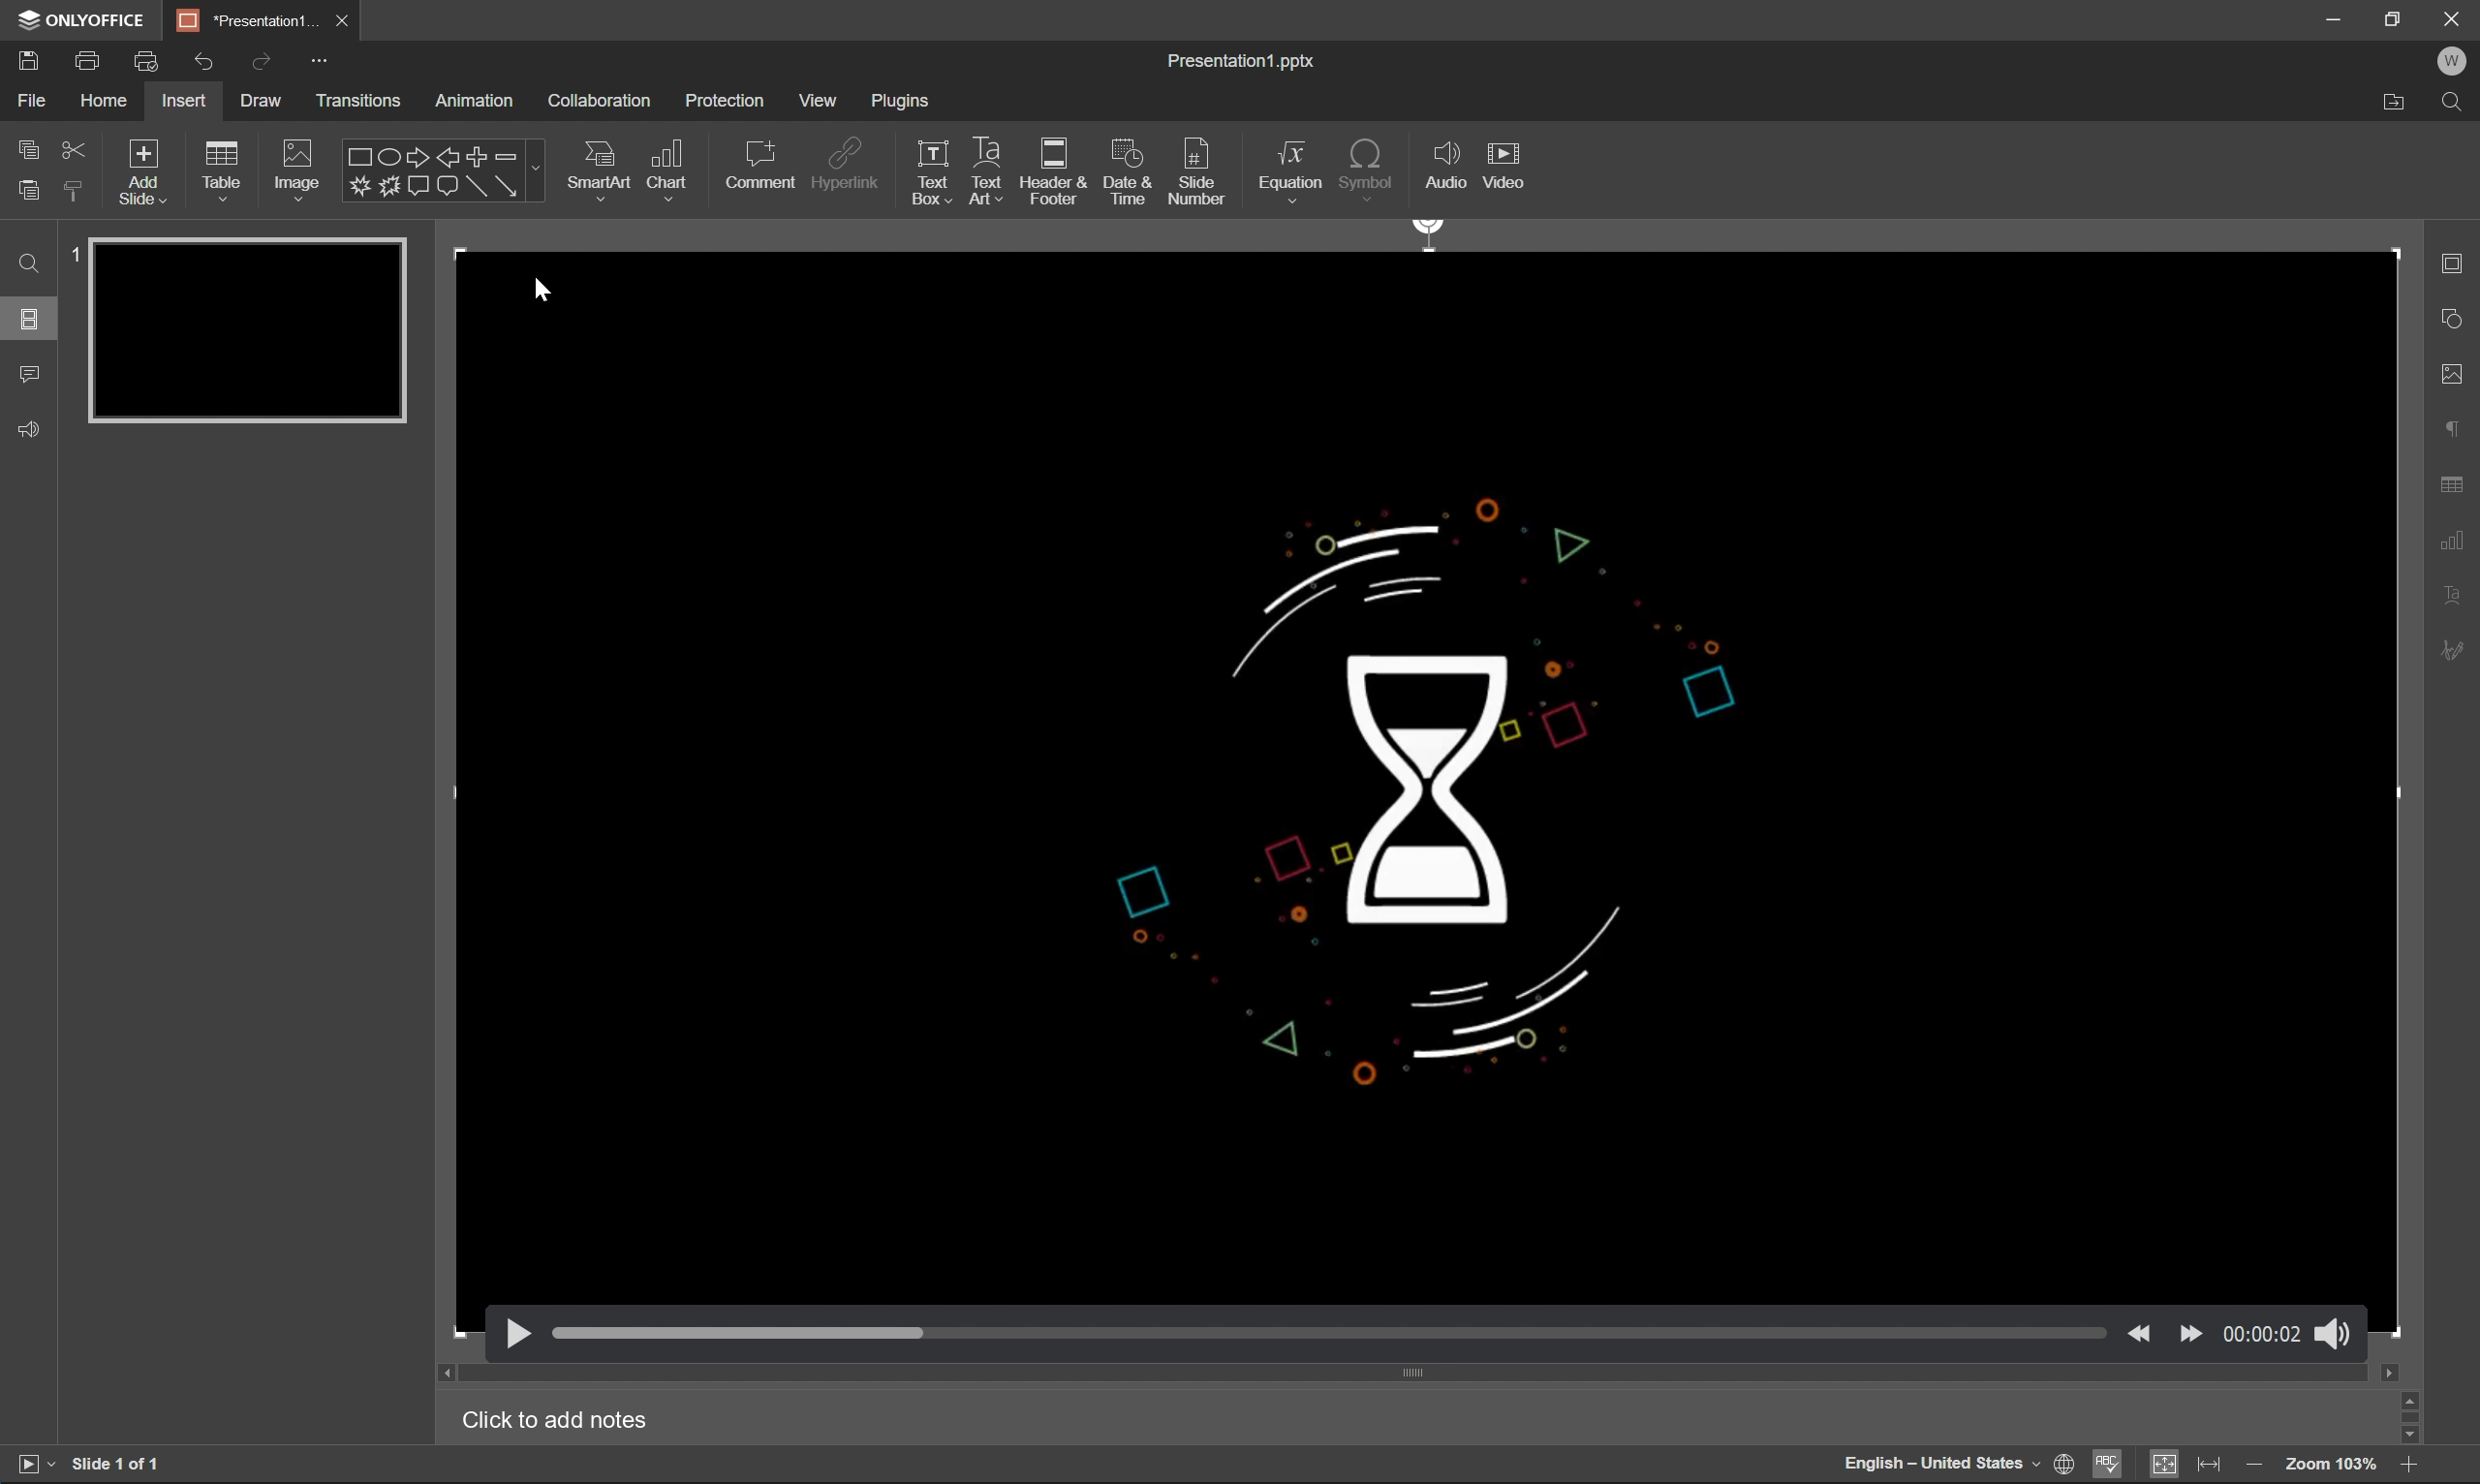 The height and width of the screenshot is (1484, 2480). Describe the element at coordinates (1054, 173) in the screenshot. I see `header & footer` at that location.